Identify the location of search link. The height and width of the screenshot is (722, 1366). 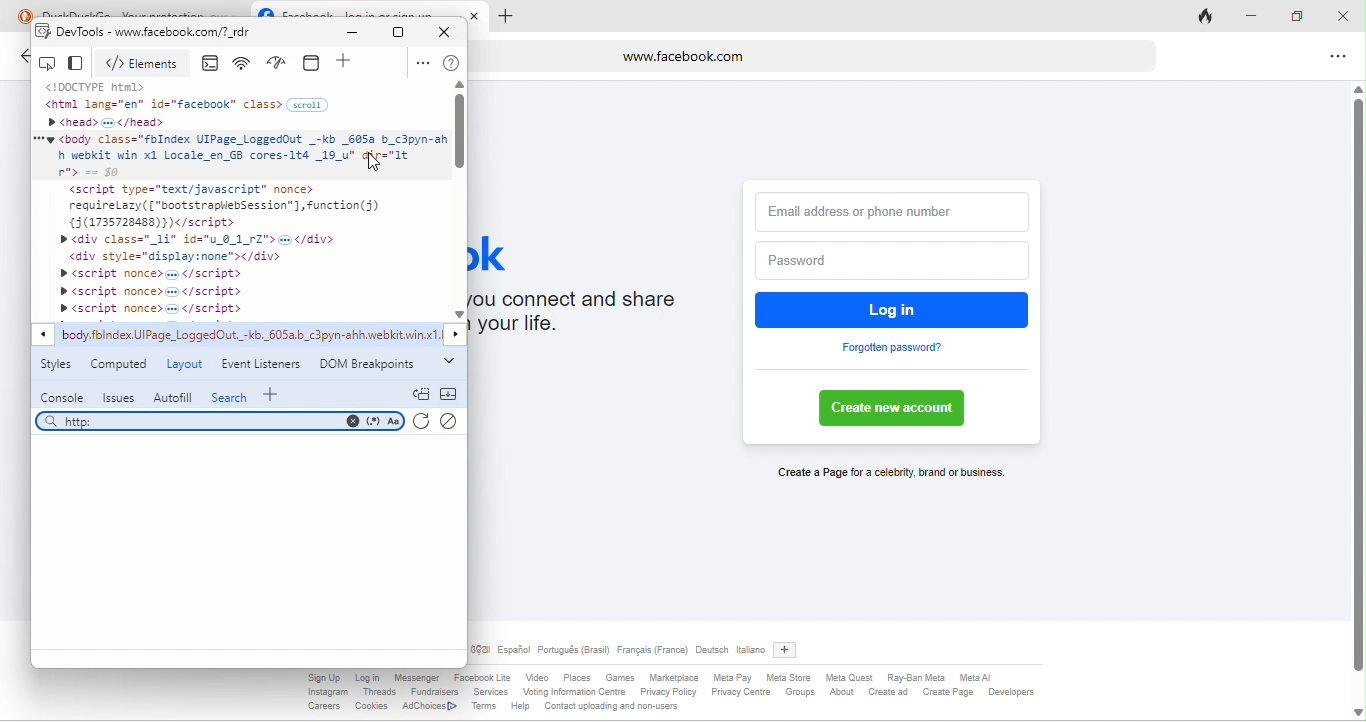
(218, 421).